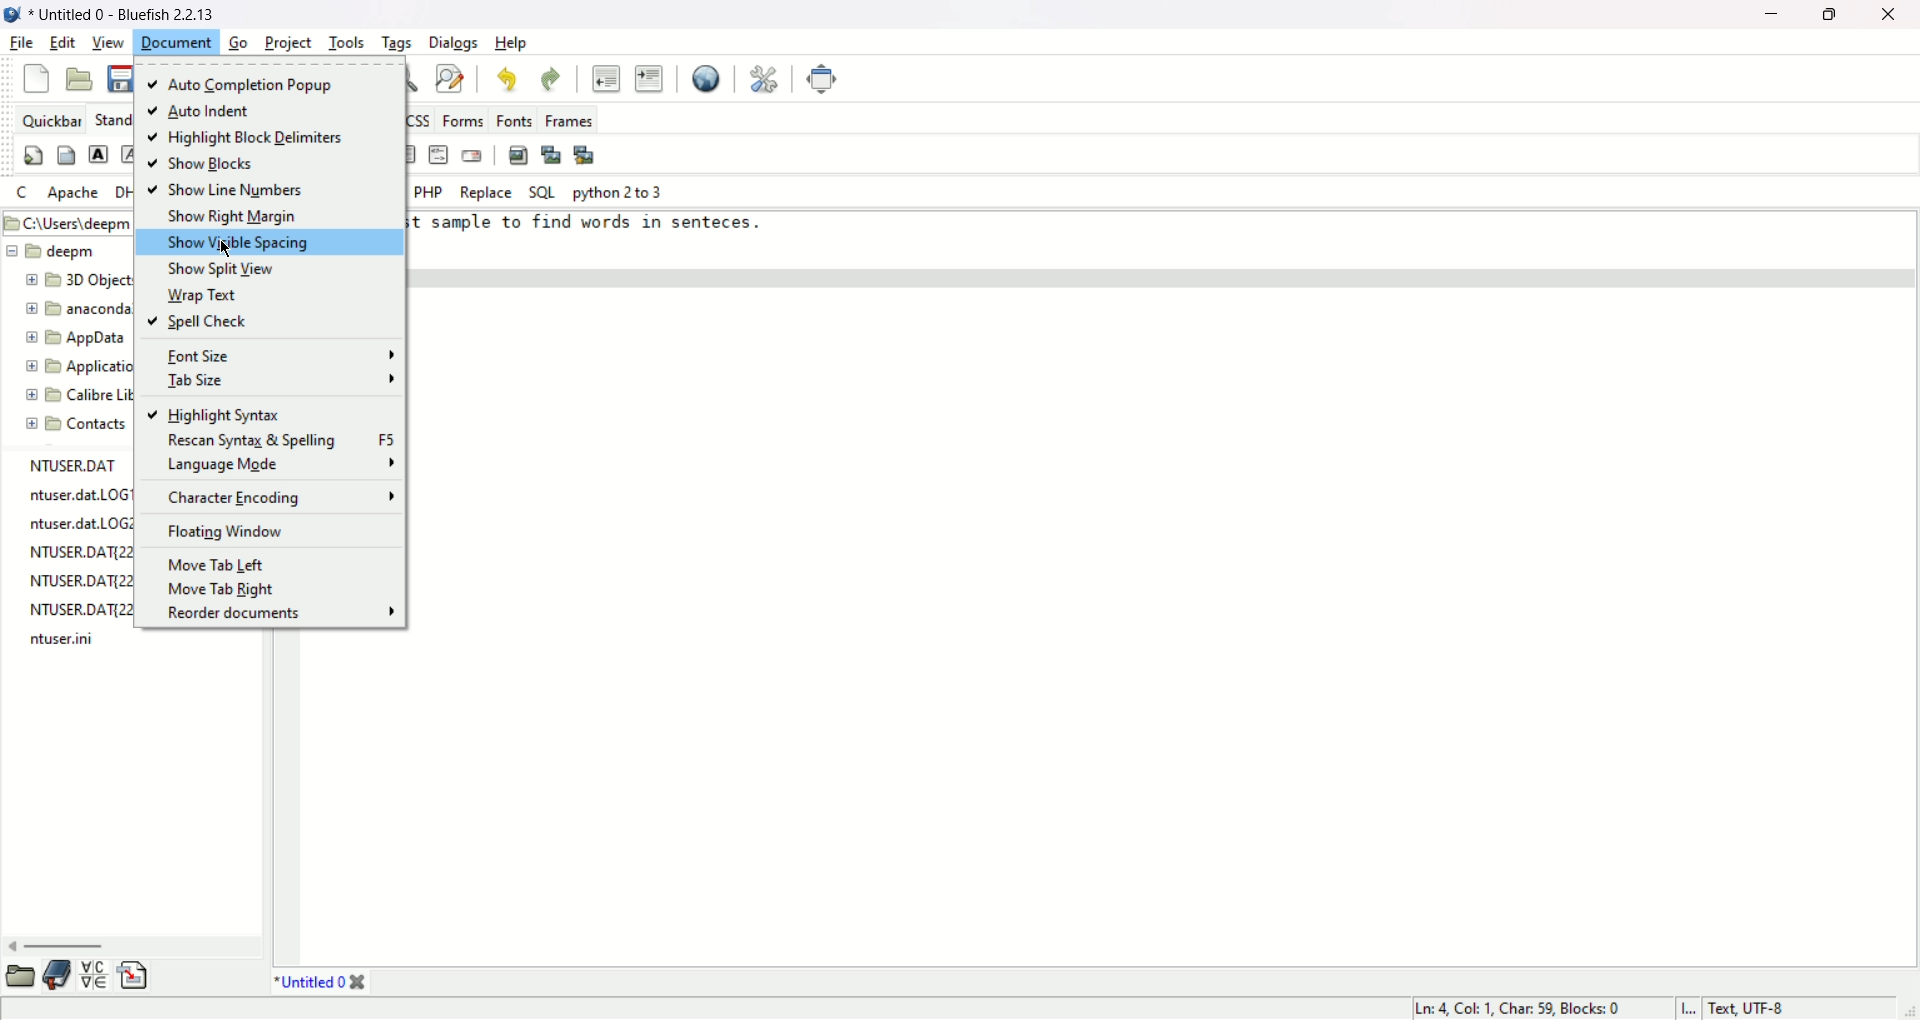 Image resolution: width=1920 pixels, height=1020 pixels. Describe the element at coordinates (69, 396) in the screenshot. I see `Calibre Library` at that location.